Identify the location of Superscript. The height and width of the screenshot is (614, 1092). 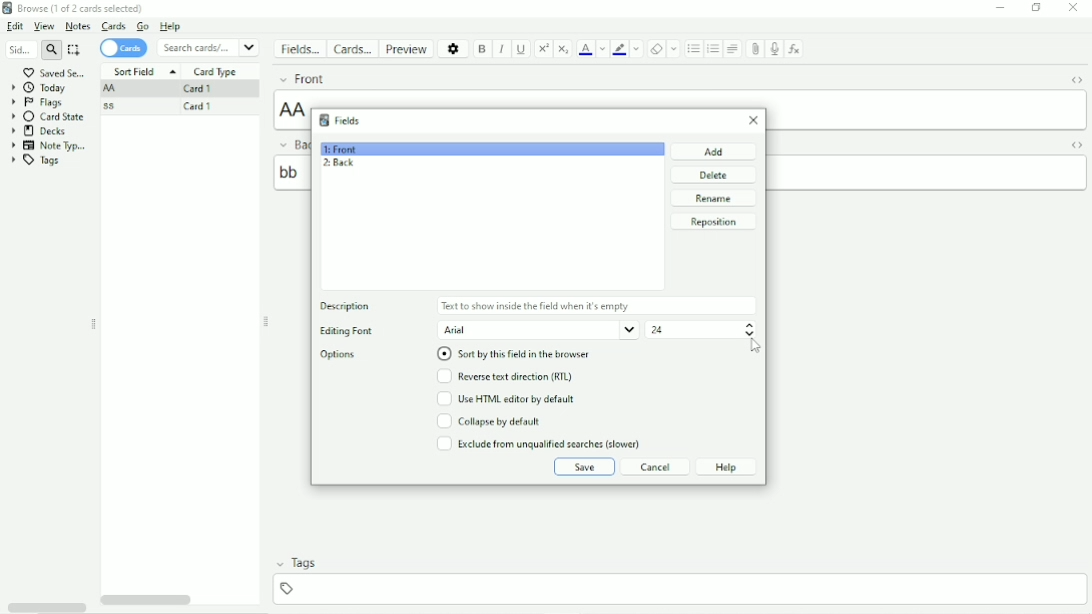
(542, 50).